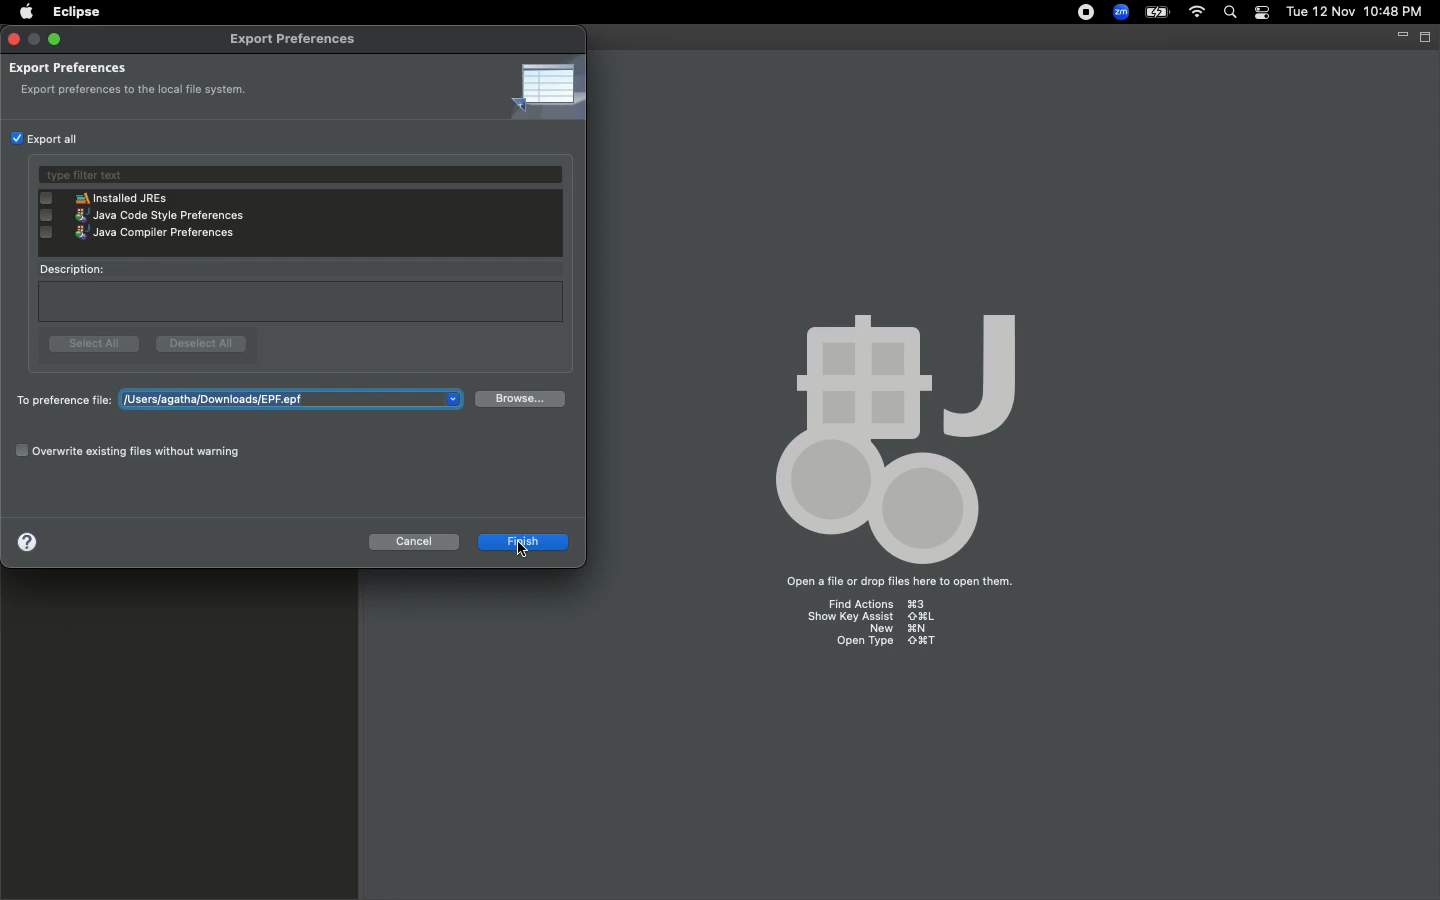 This screenshot has height=900, width=1440. What do you see at coordinates (145, 198) in the screenshot?
I see `installed JREs` at bounding box center [145, 198].